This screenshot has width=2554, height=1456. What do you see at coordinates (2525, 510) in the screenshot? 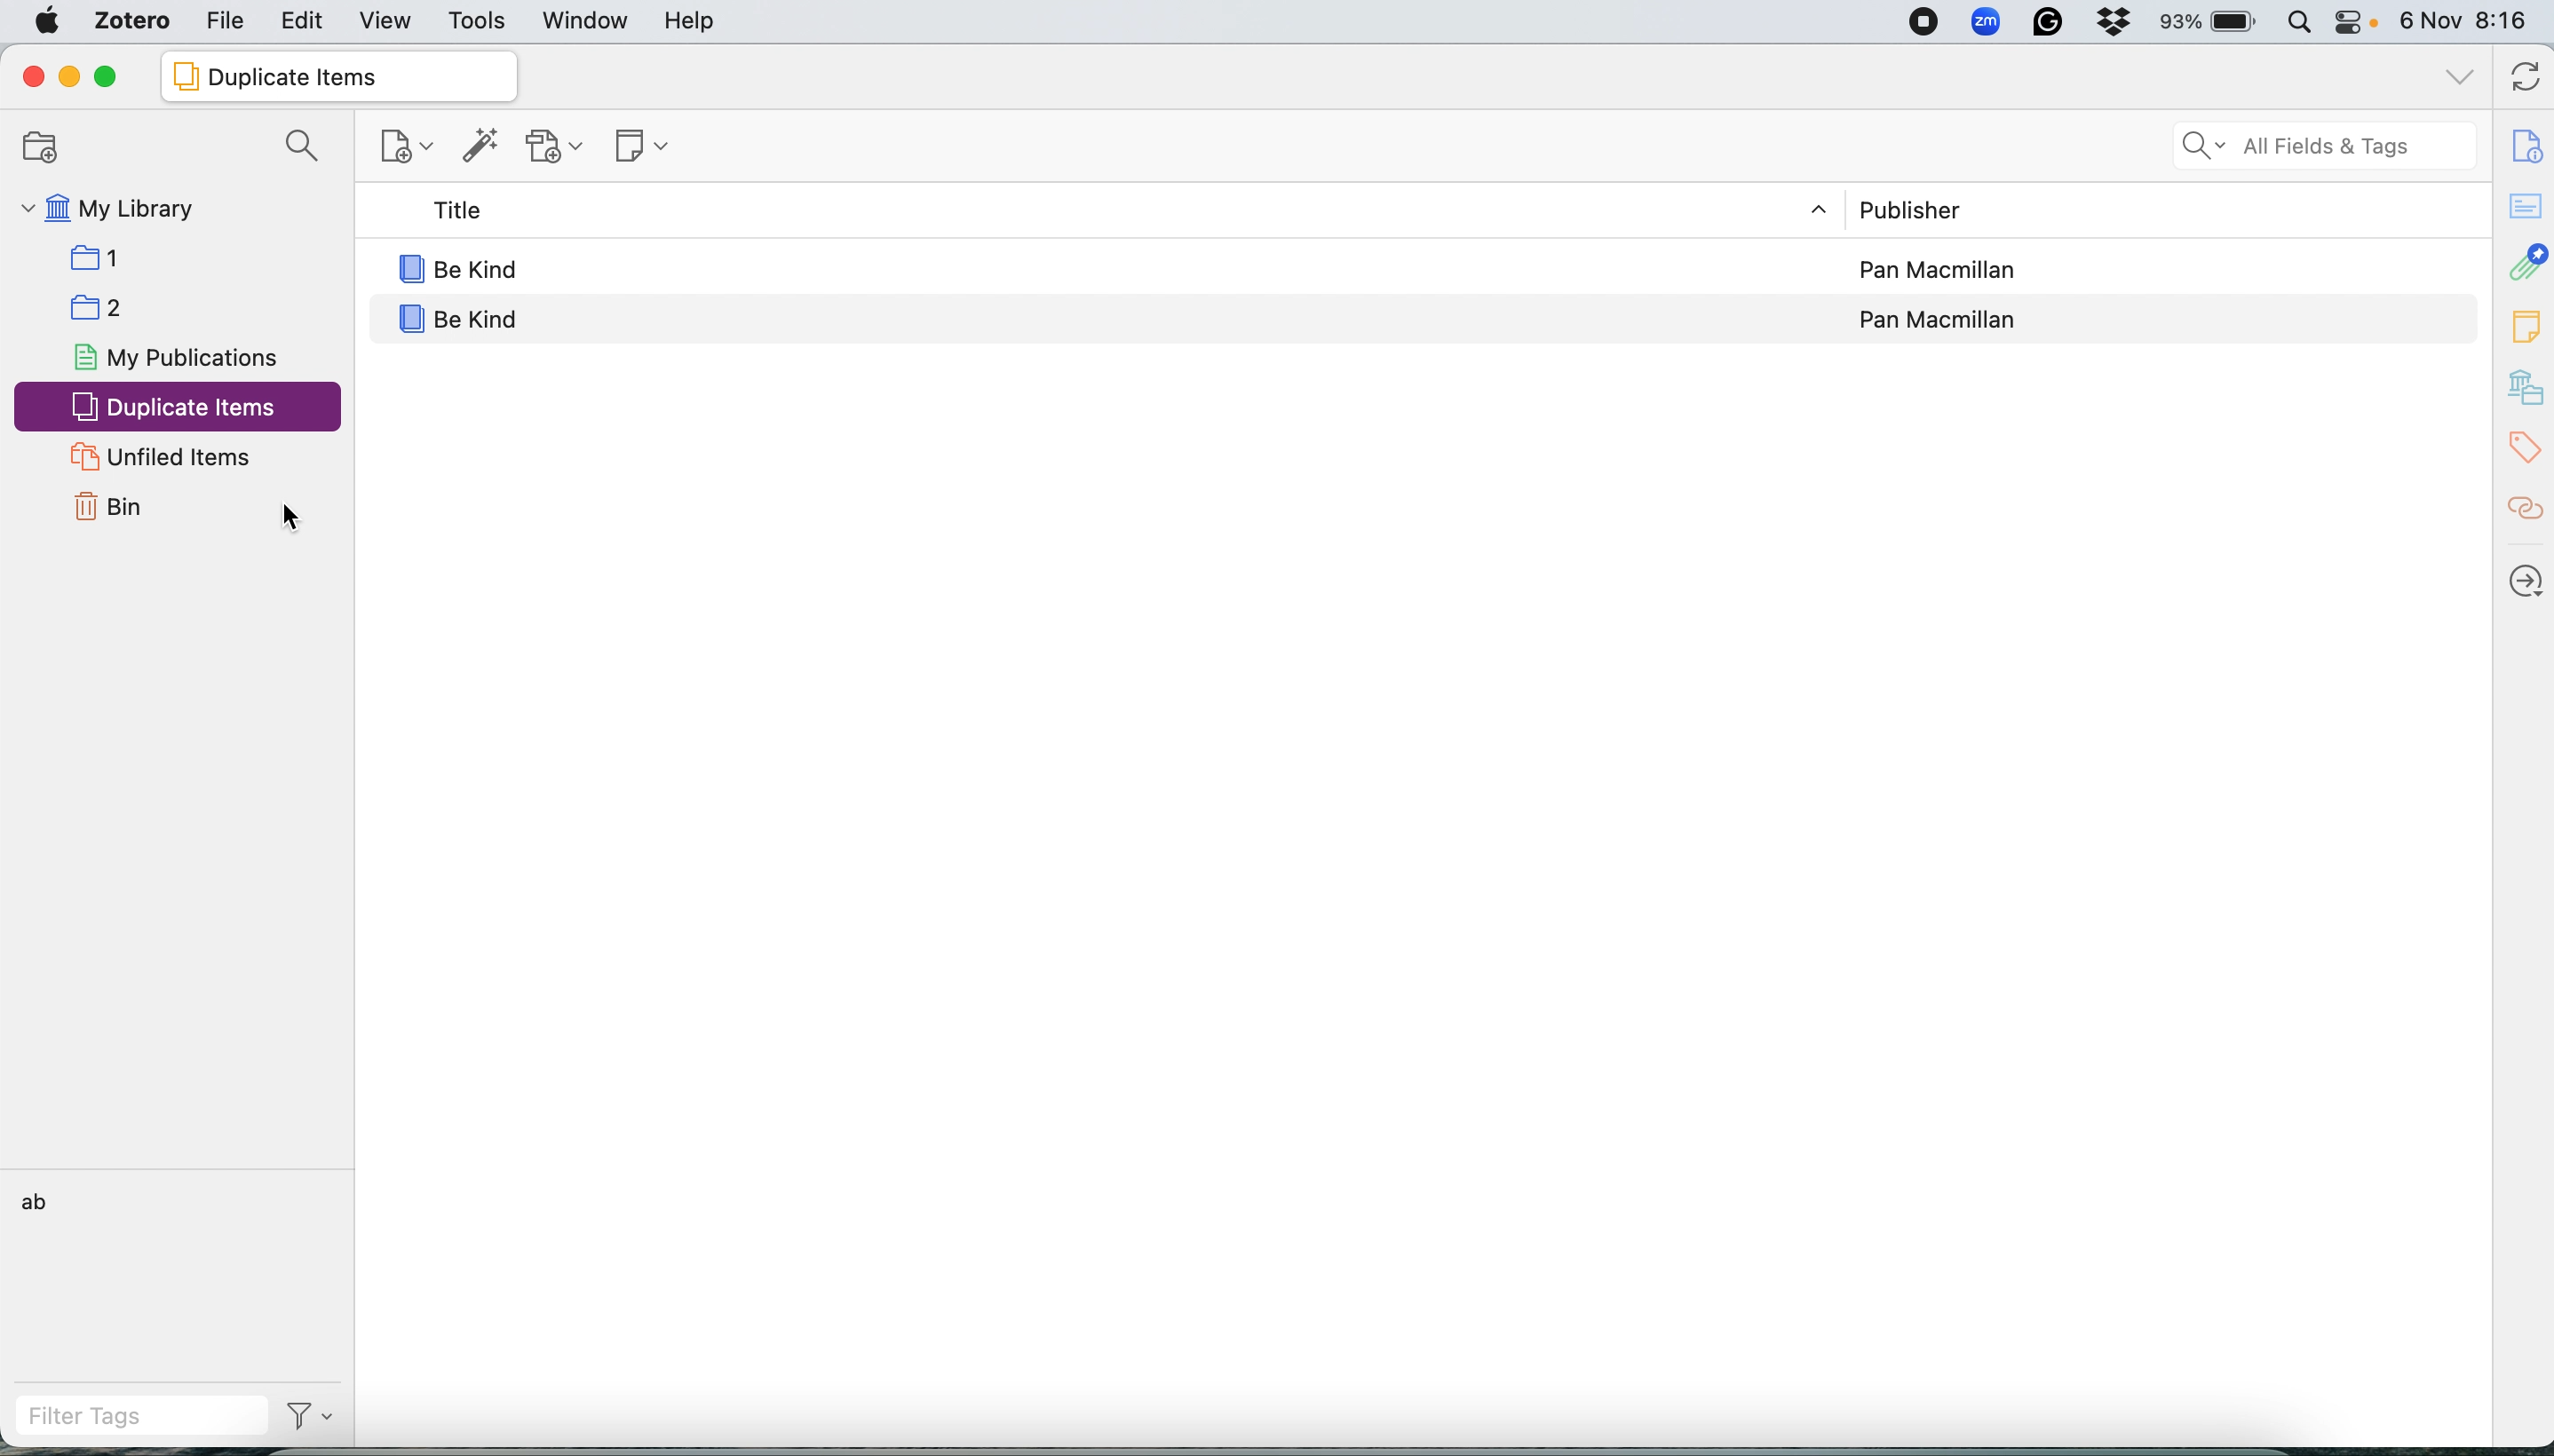
I see `related` at bounding box center [2525, 510].